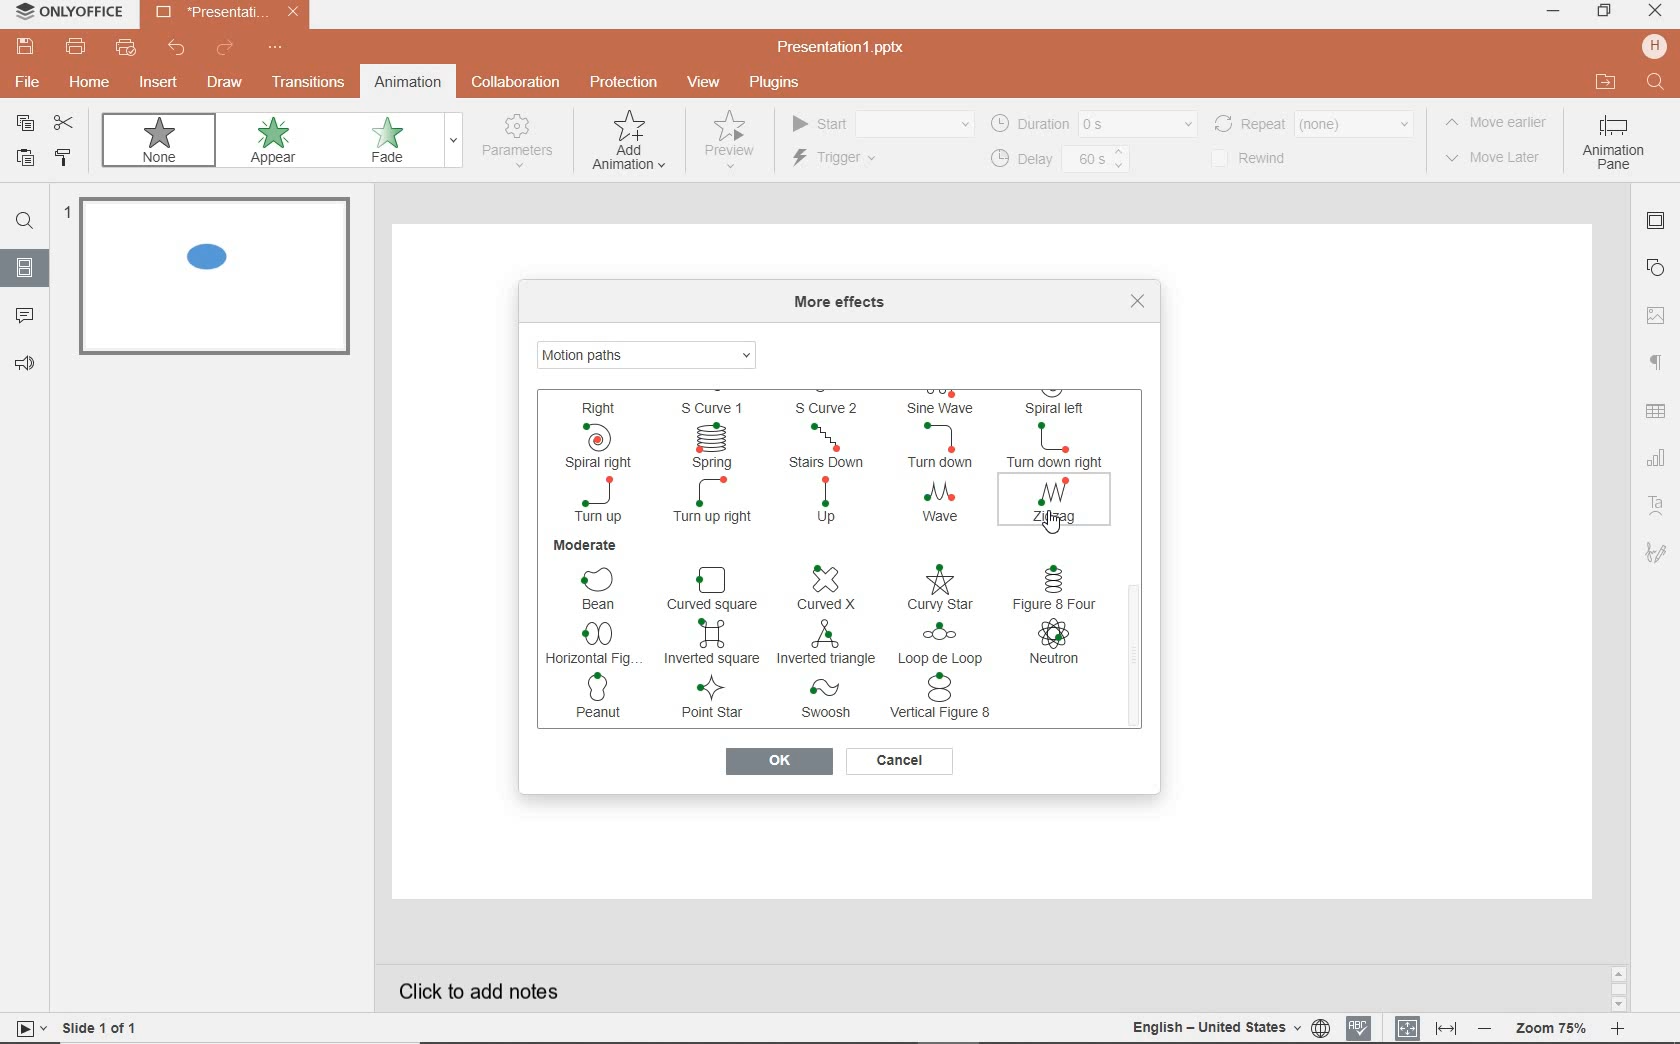  Describe the element at coordinates (76, 49) in the screenshot. I see `print` at that location.